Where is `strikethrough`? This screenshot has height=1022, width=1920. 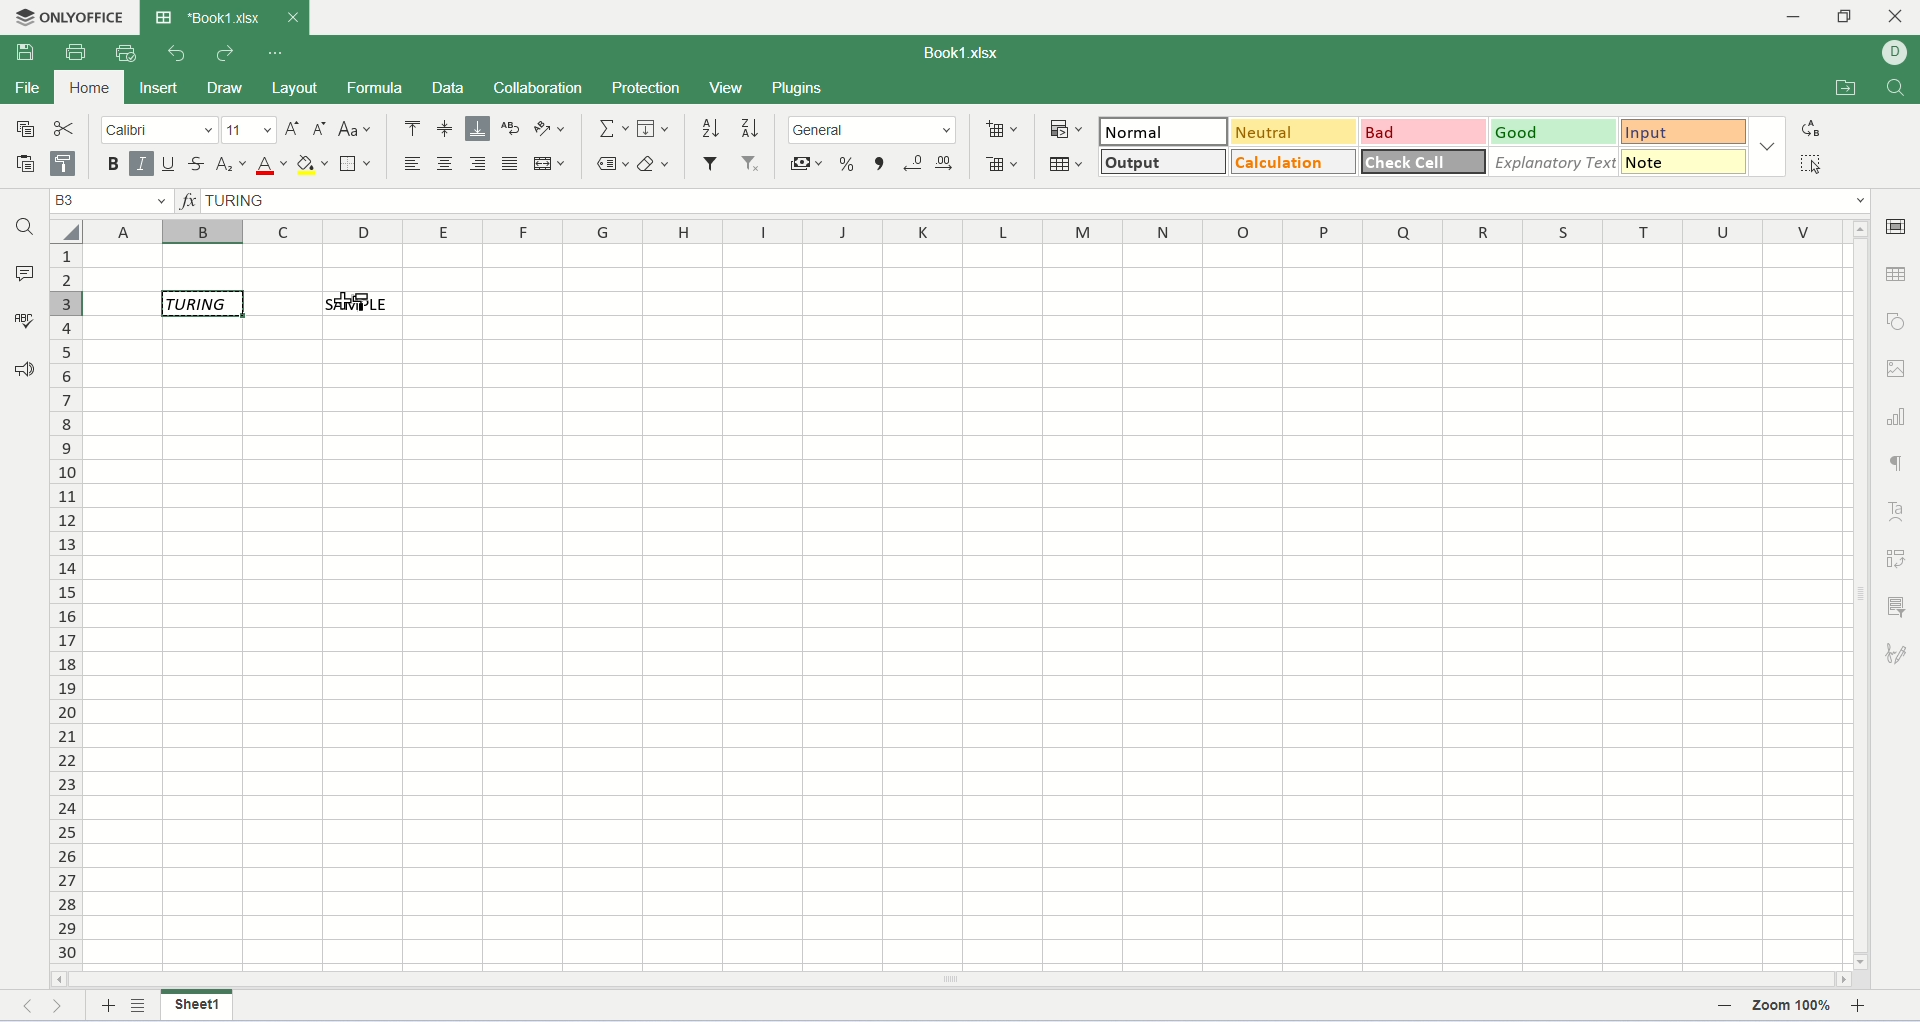
strikethrough is located at coordinates (200, 165).